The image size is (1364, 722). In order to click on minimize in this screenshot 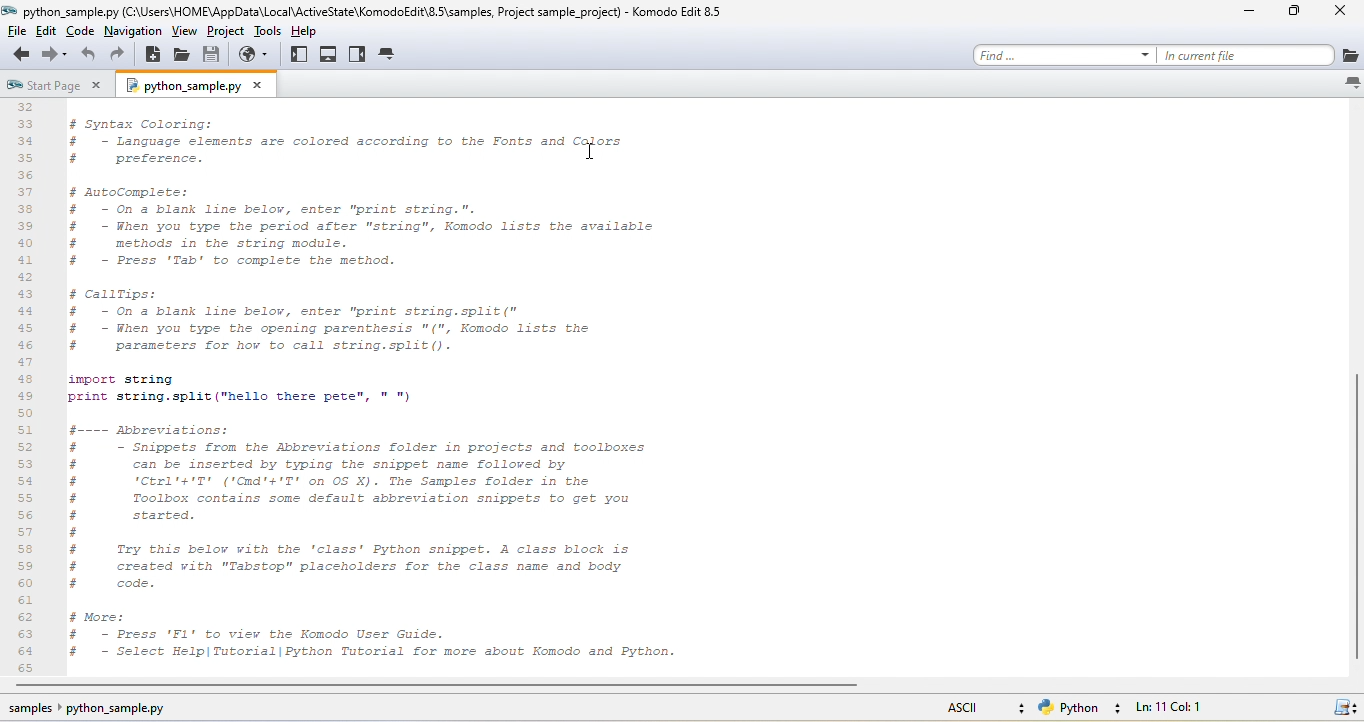, I will do `click(1252, 15)`.